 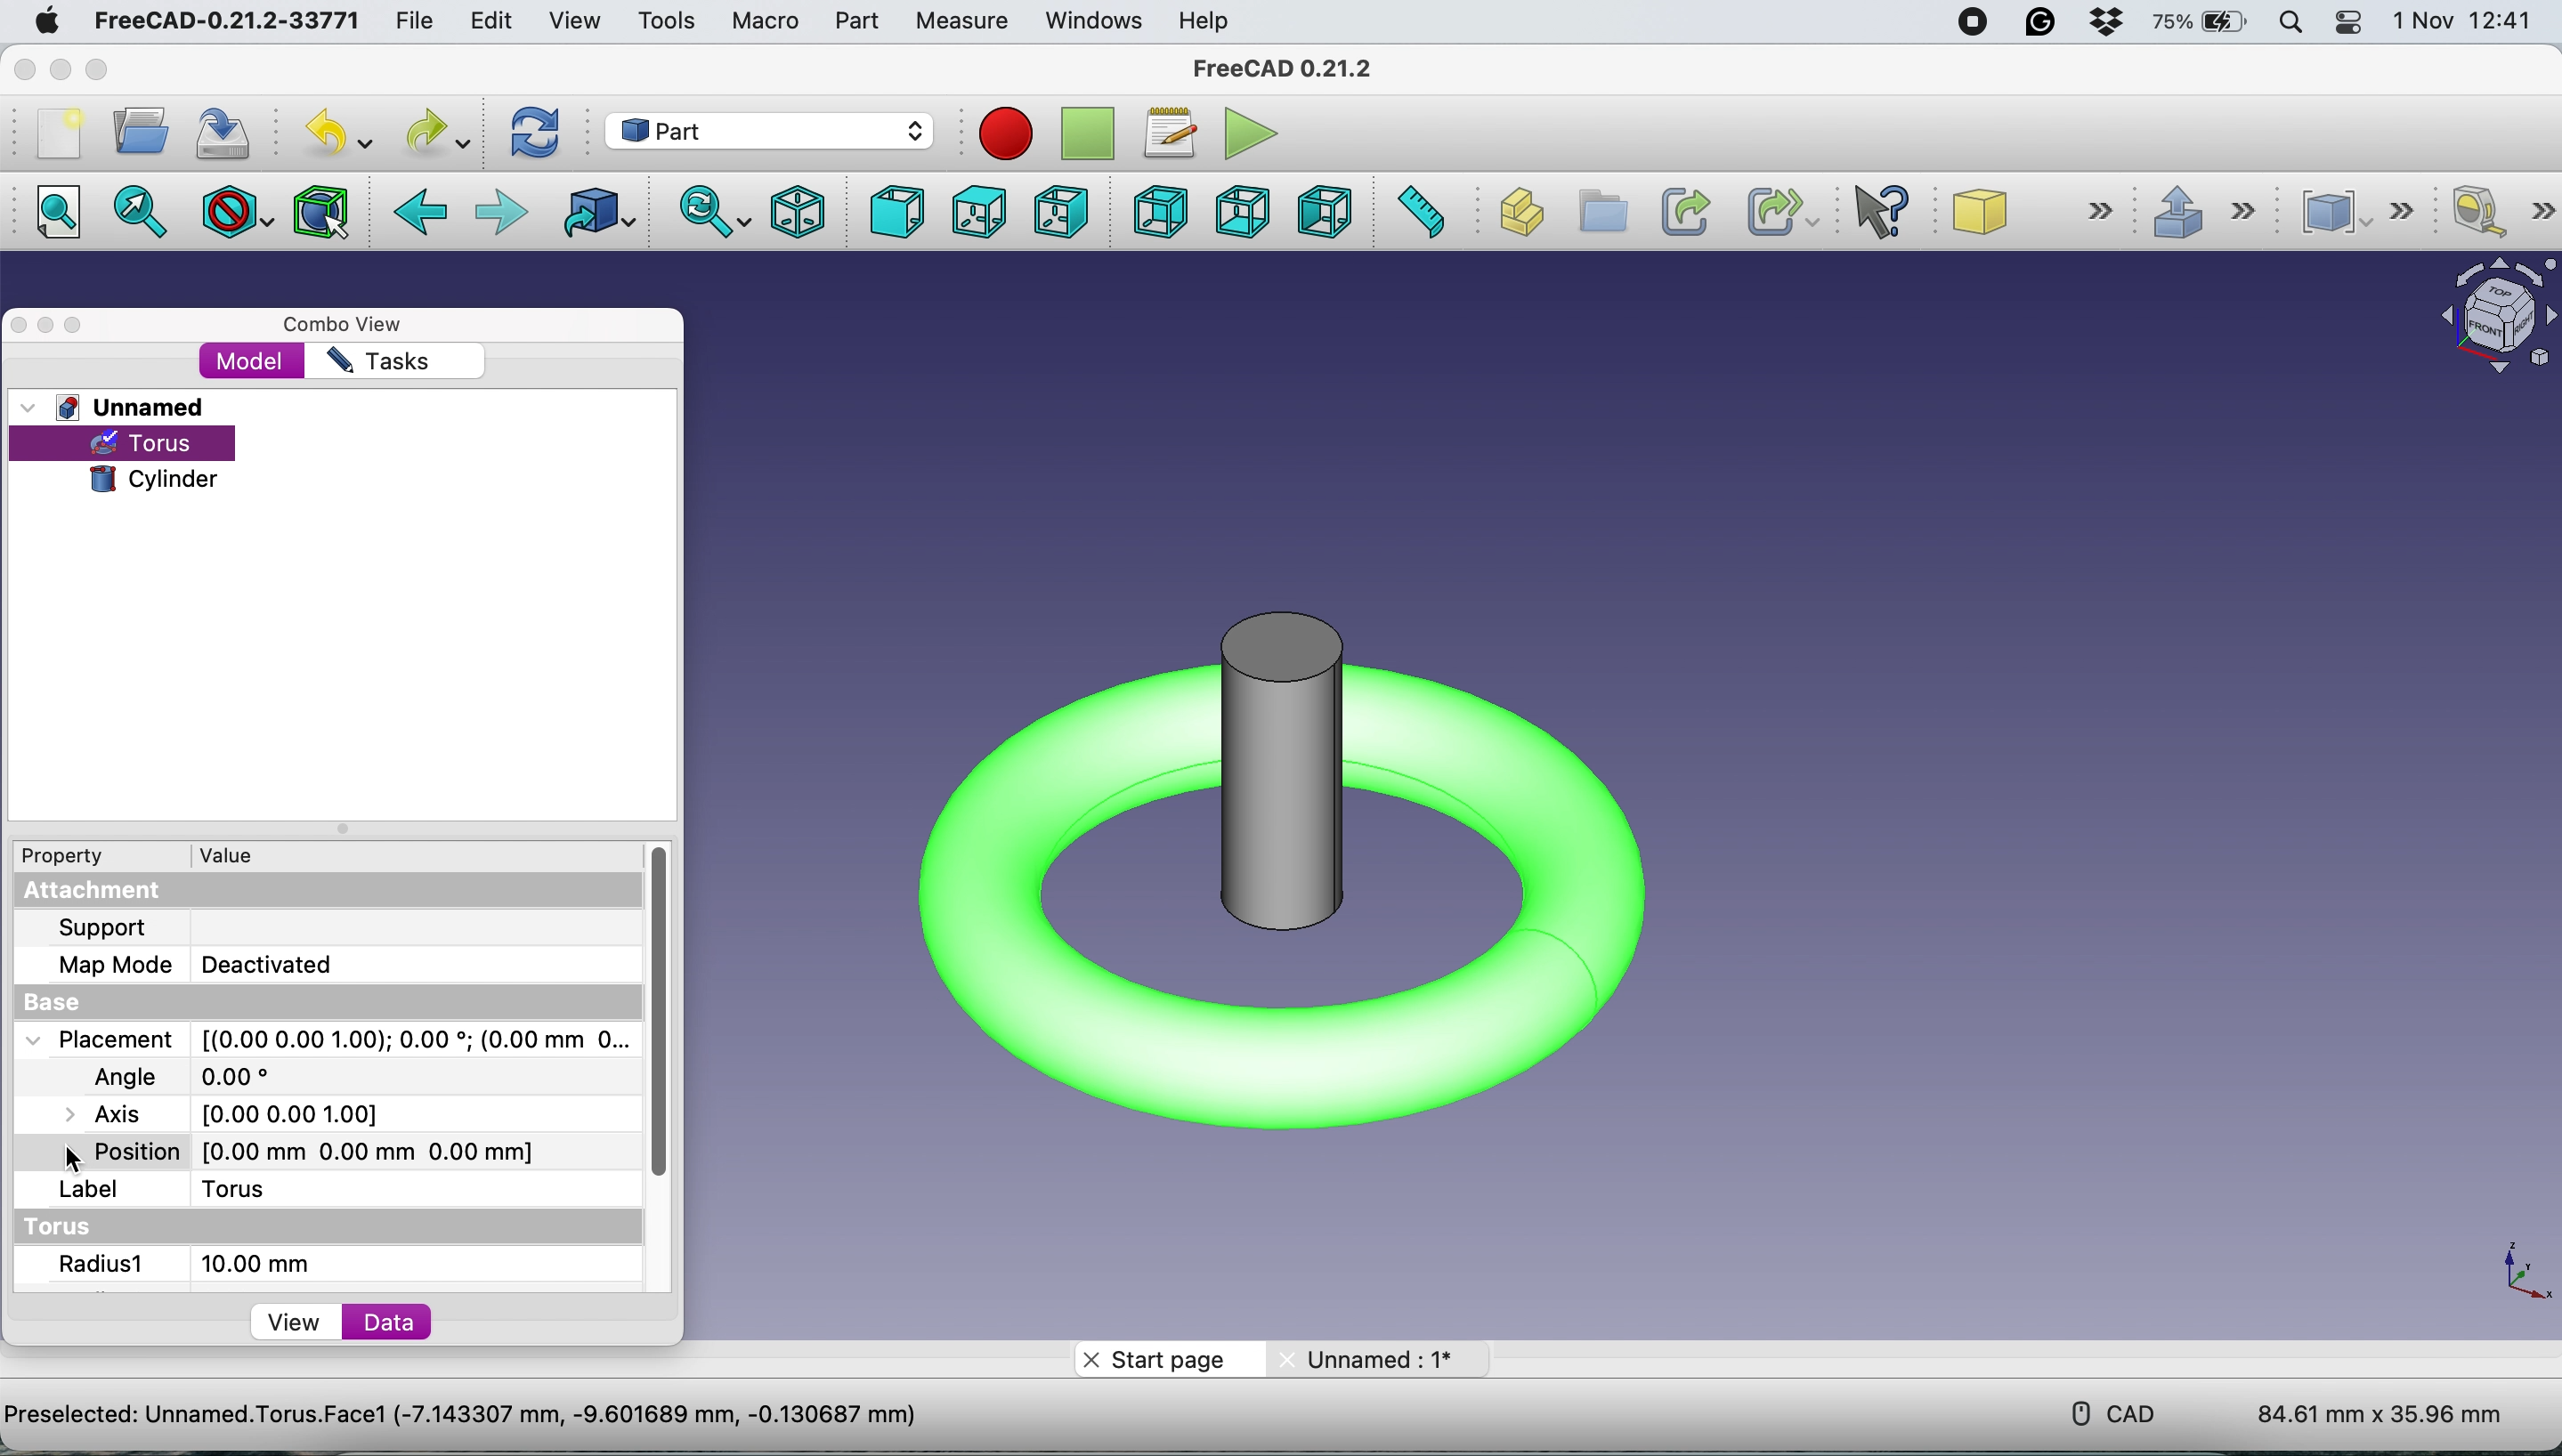 I want to click on go to selected object, so click(x=141, y=216).